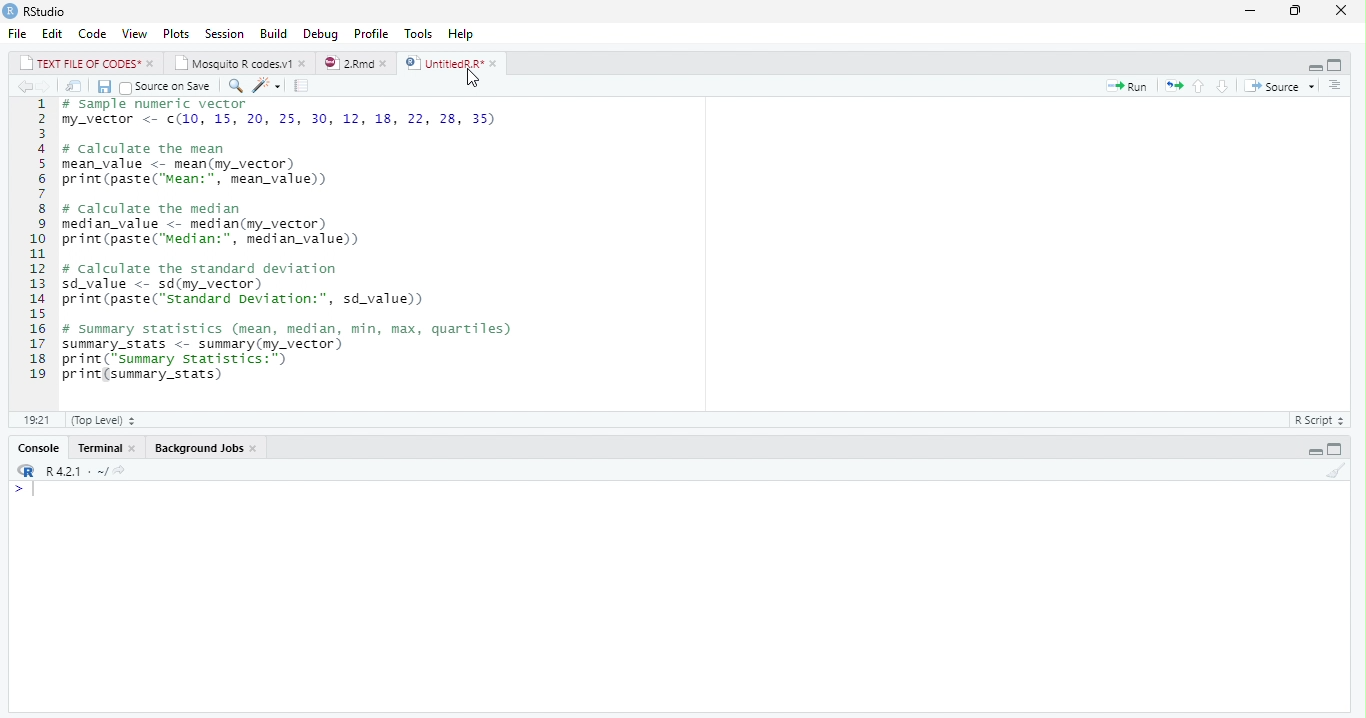  Describe the element at coordinates (371, 34) in the screenshot. I see `profile` at that location.